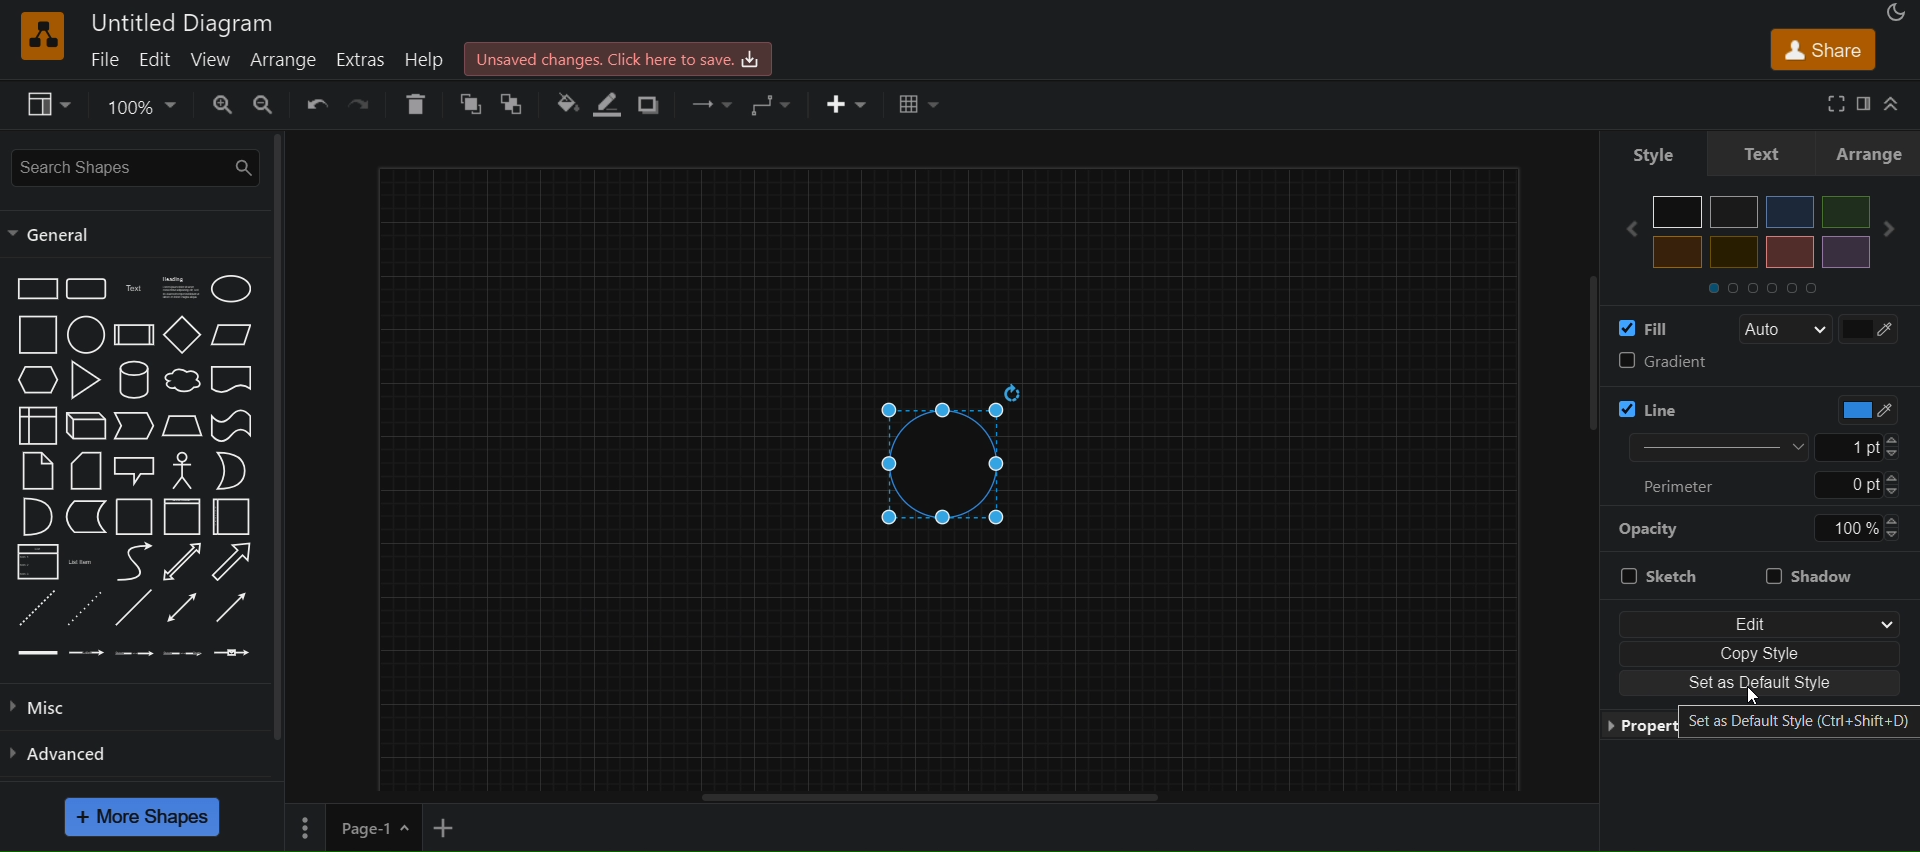 This screenshot has height=852, width=1920. I want to click on process, so click(134, 335).